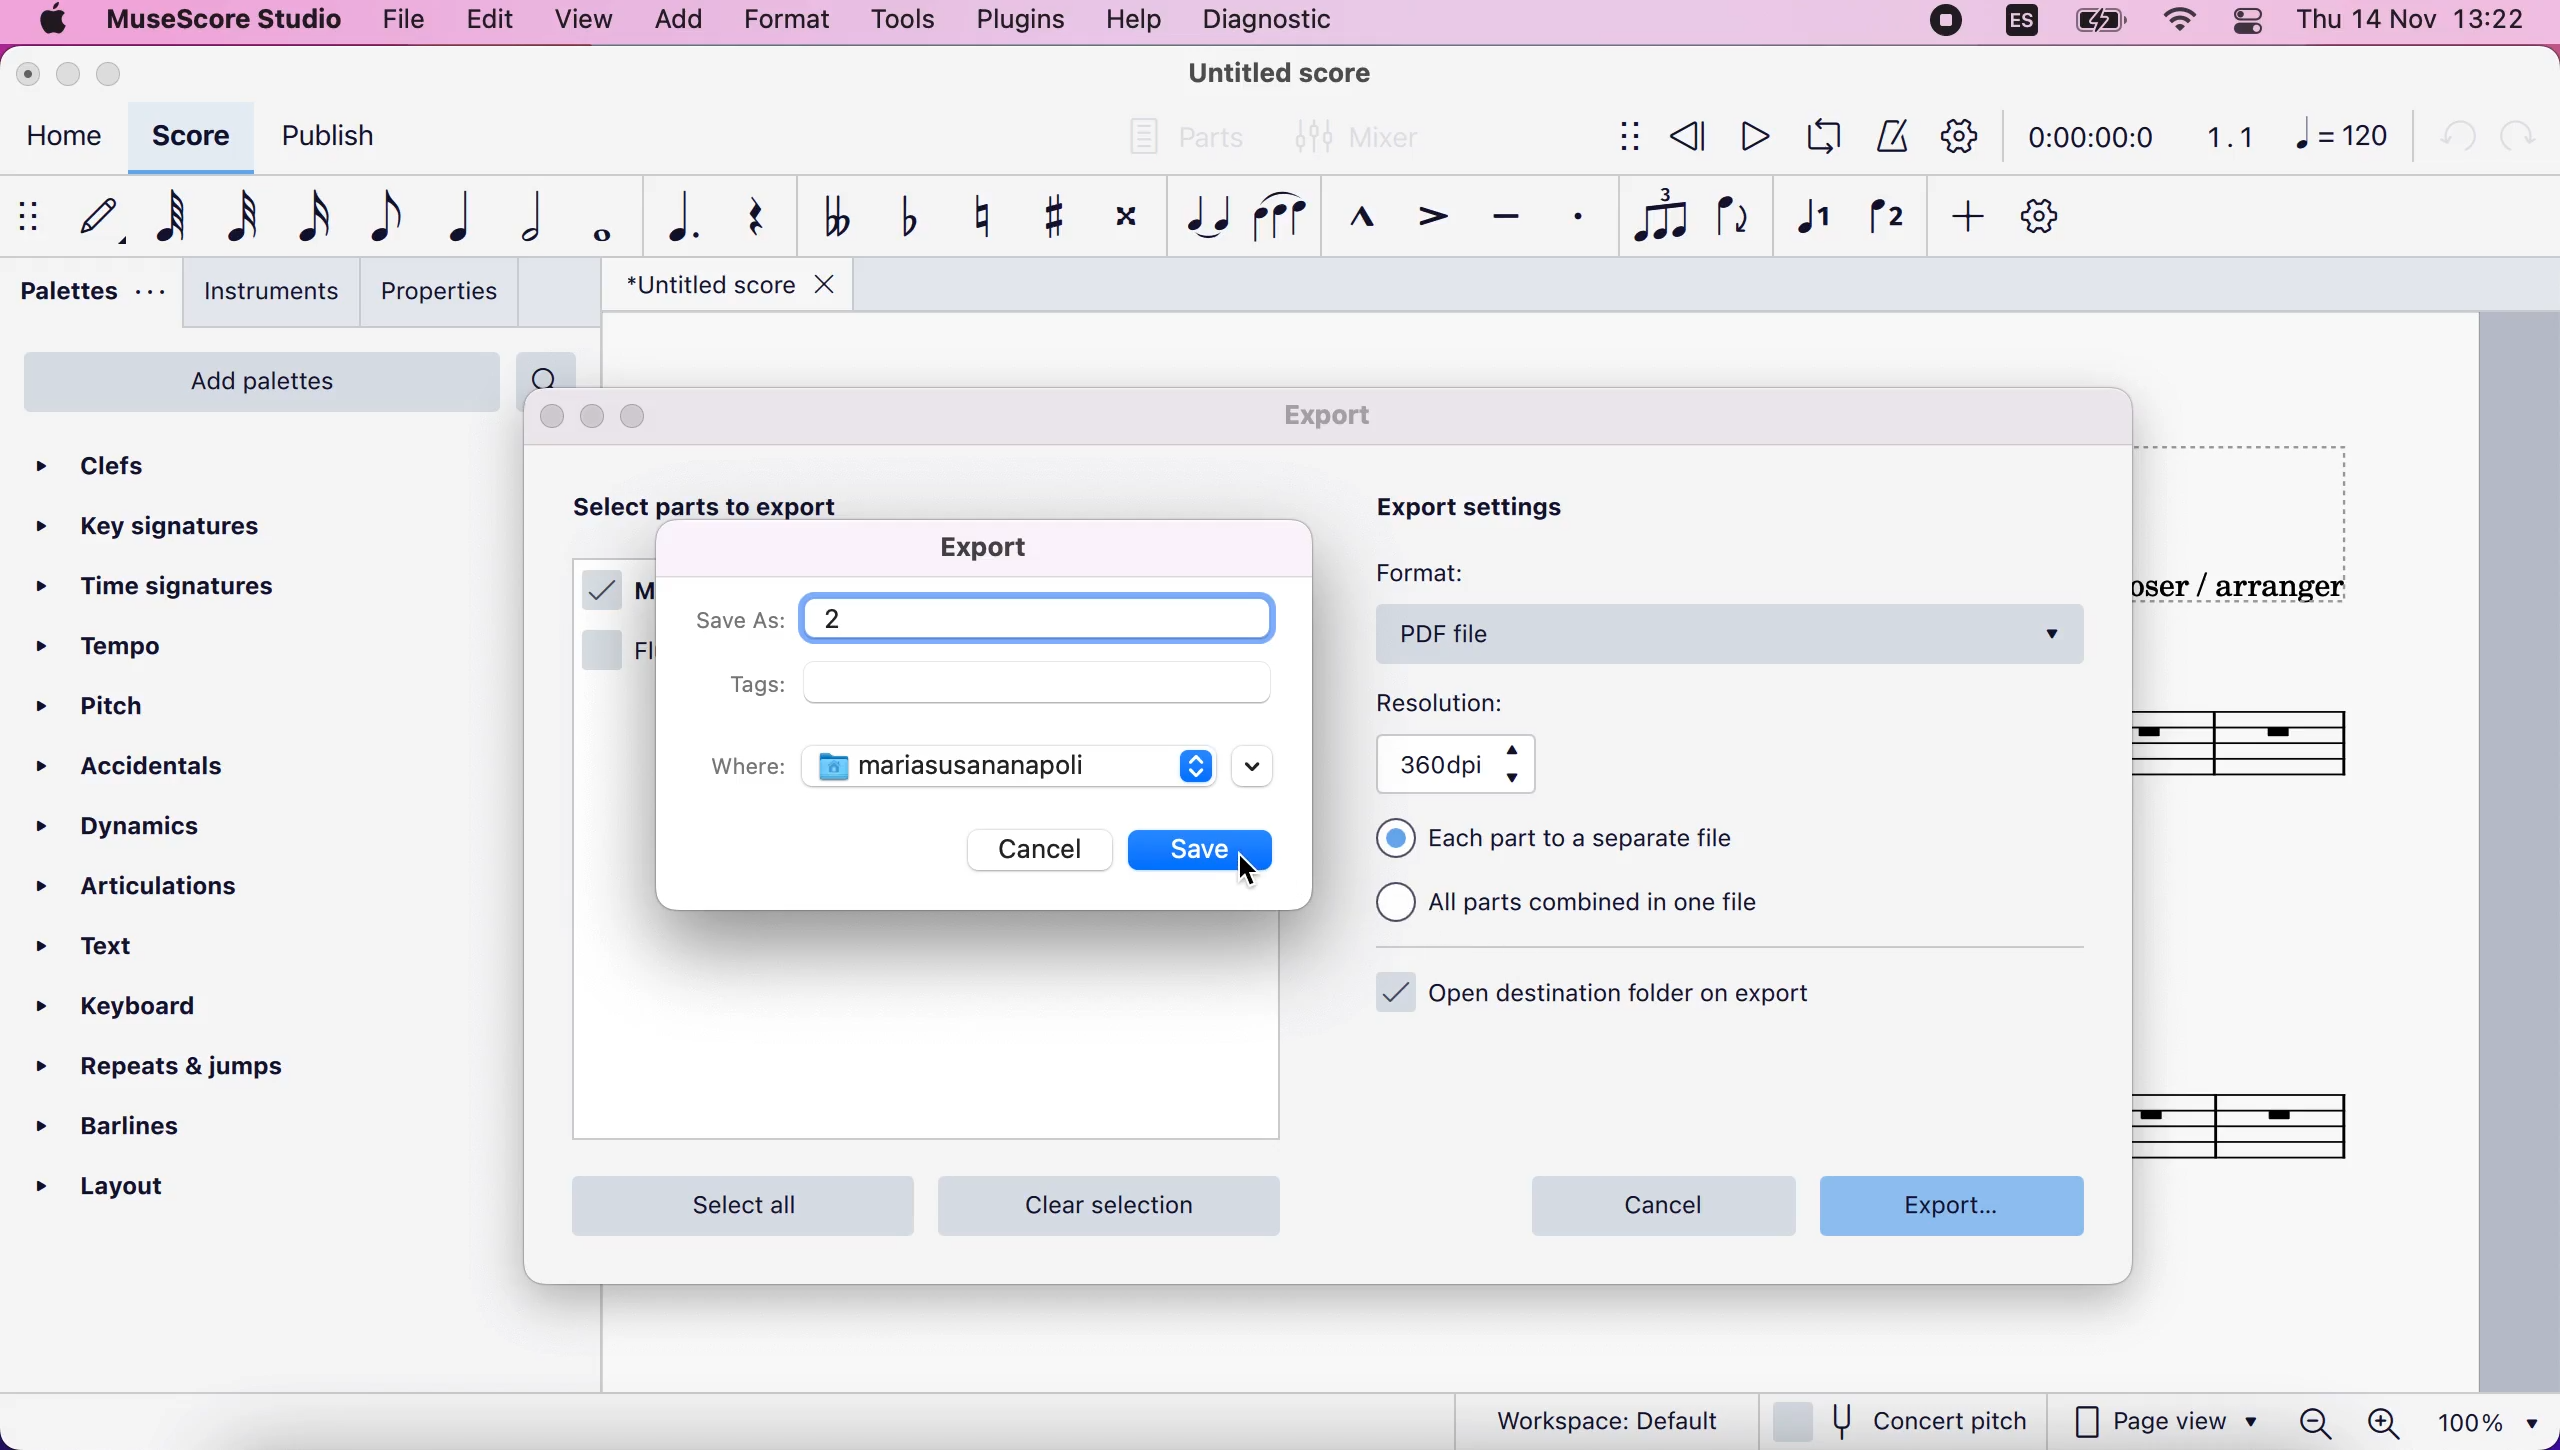 This screenshot has width=2560, height=1450. Describe the element at coordinates (579, 24) in the screenshot. I see `view` at that location.